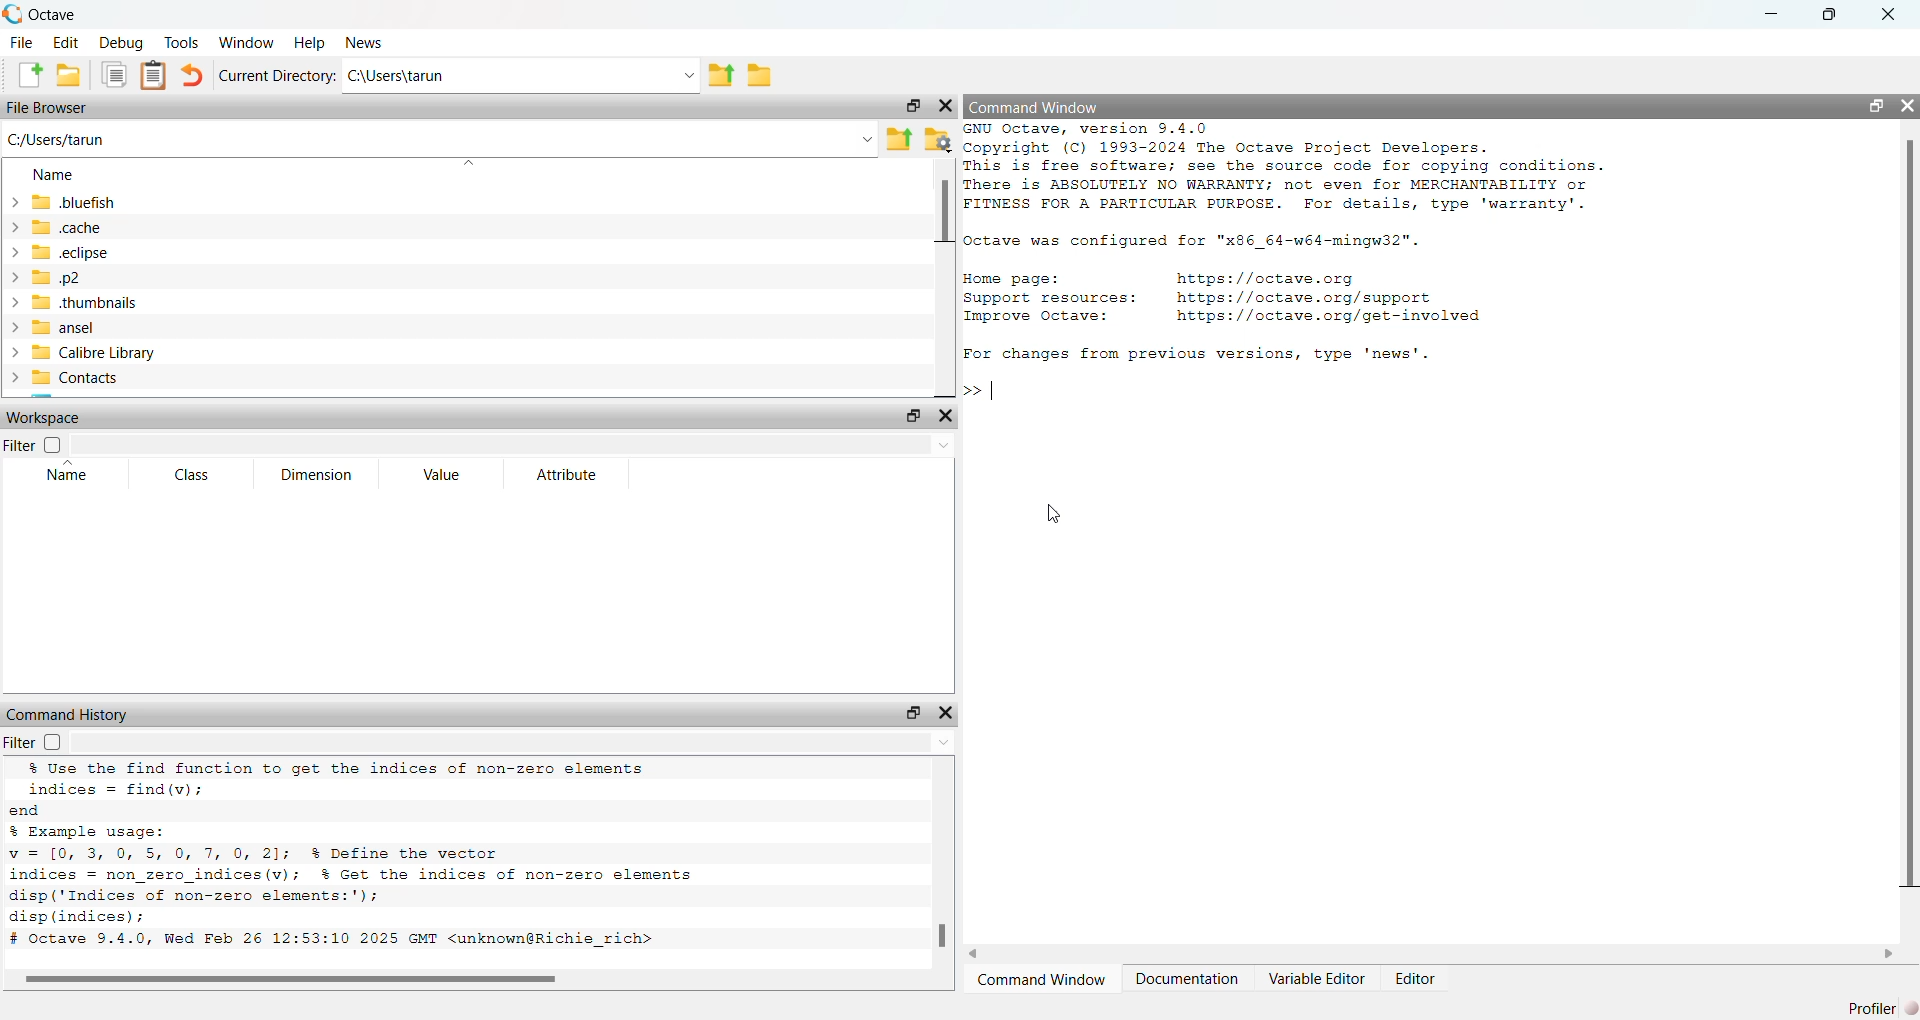 This screenshot has height=1020, width=1920. Describe the element at coordinates (1042, 982) in the screenshot. I see `Command Window` at that location.